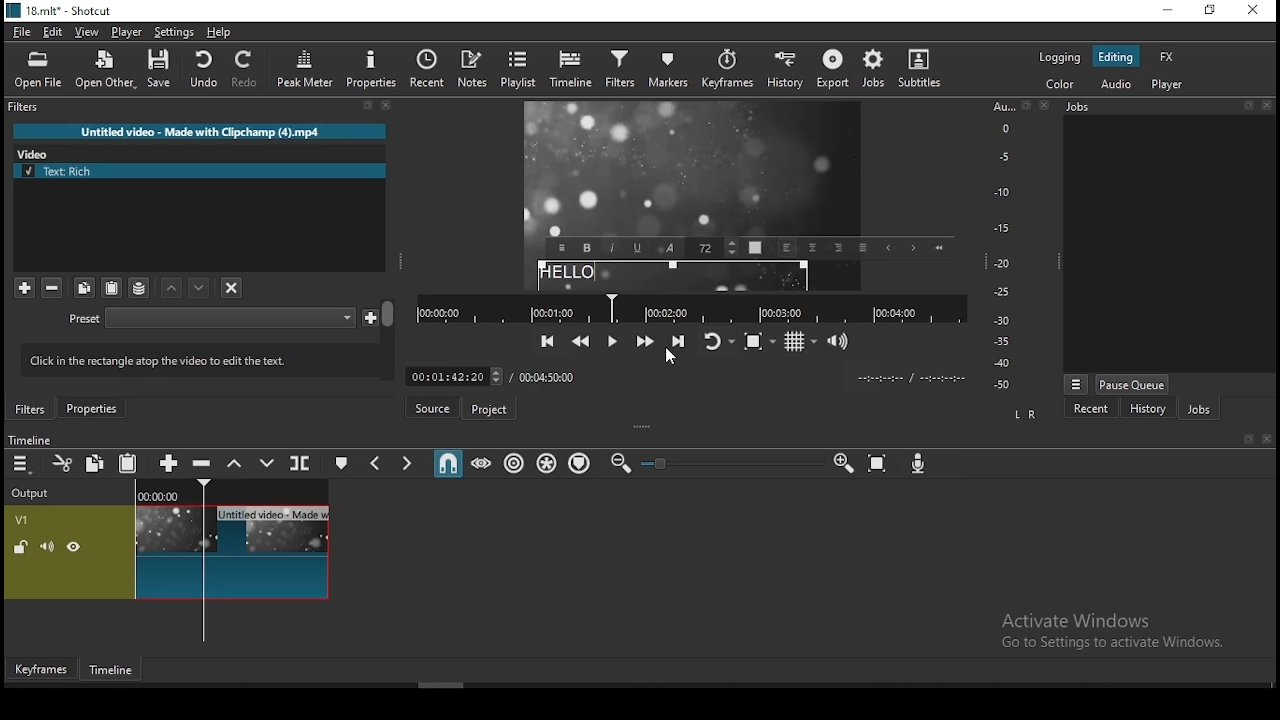 The height and width of the screenshot is (720, 1280). Describe the element at coordinates (1026, 415) in the screenshot. I see `L R` at that location.